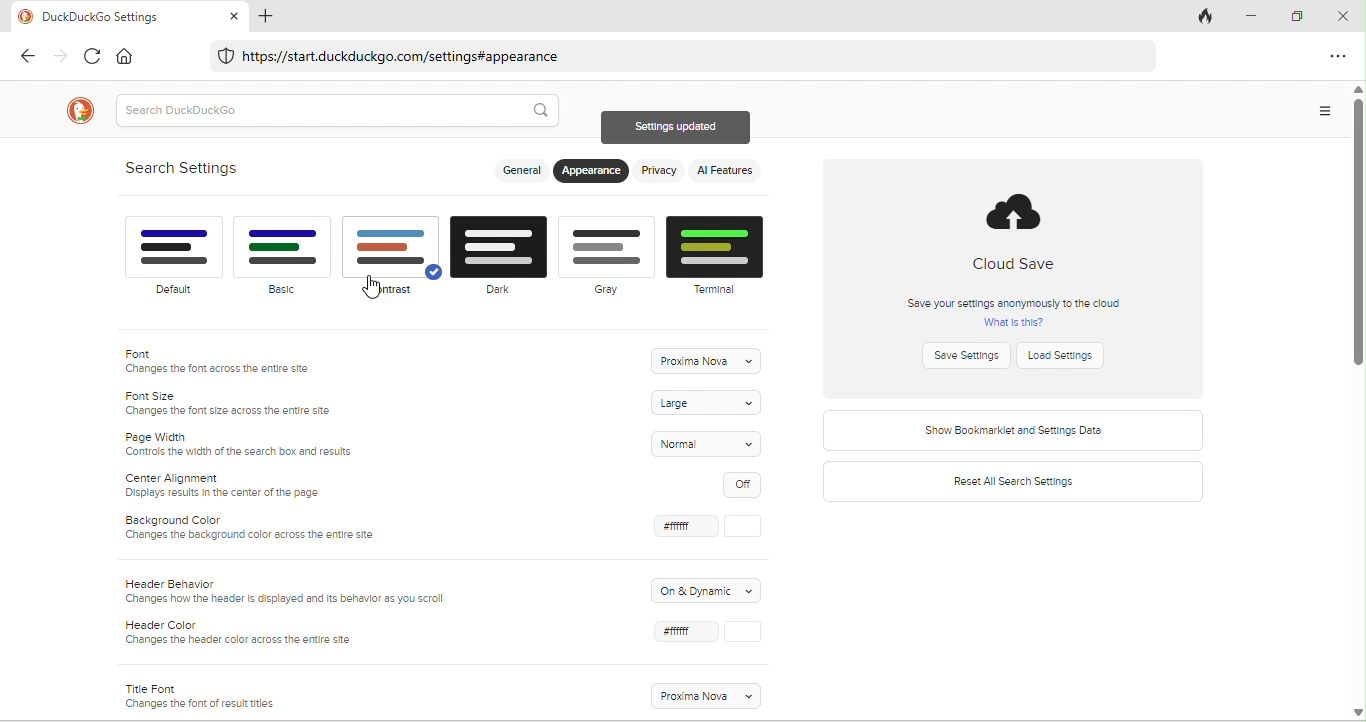  Describe the element at coordinates (1021, 233) in the screenshot. I see `cloud save` at that location.